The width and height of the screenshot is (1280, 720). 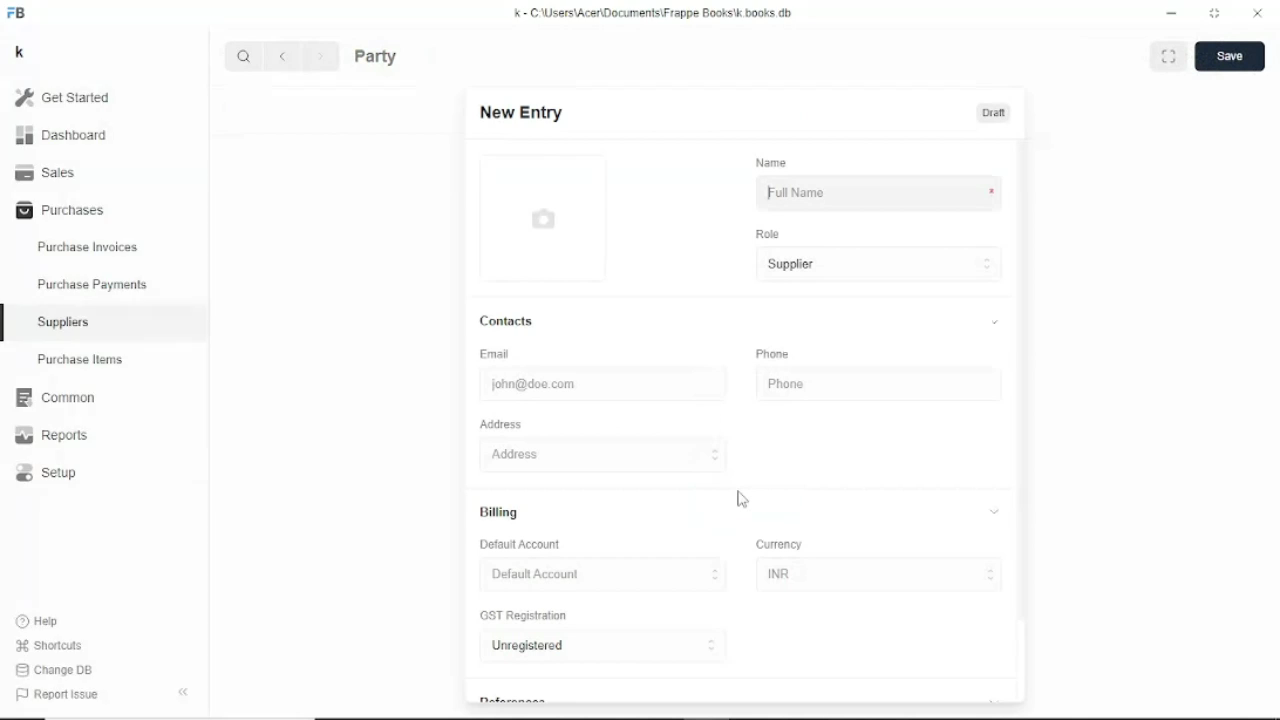 I want to click on FB, so click(x=18, y=12).